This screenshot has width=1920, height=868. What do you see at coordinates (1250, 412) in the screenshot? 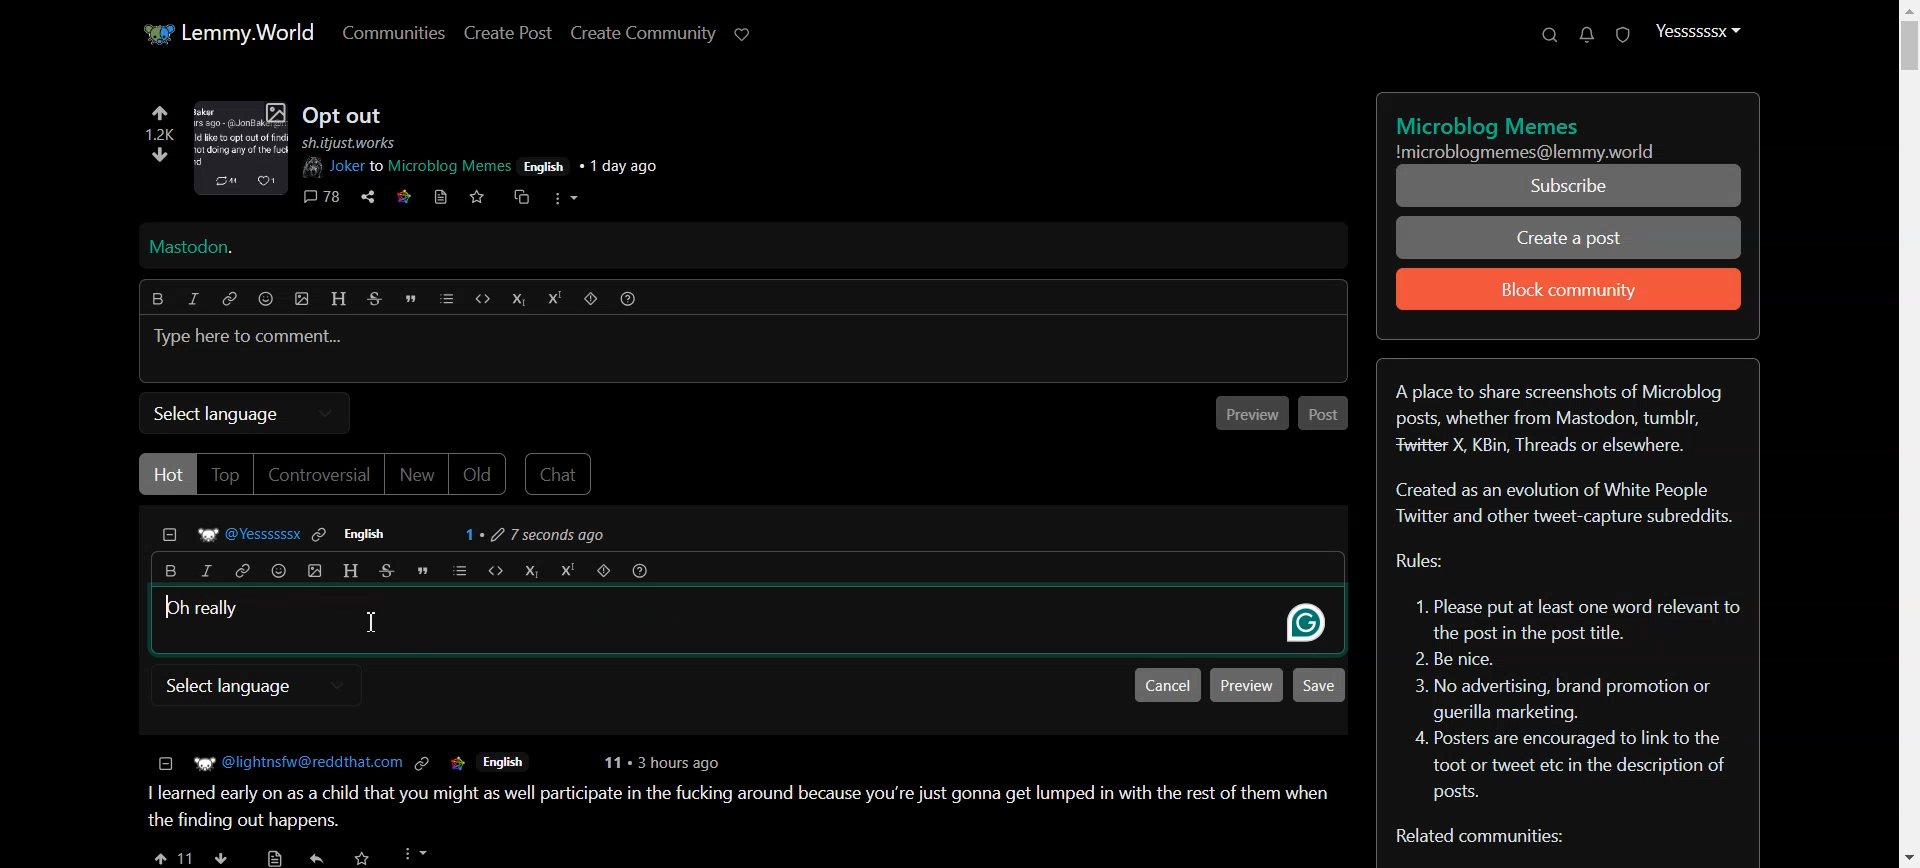
I see `Previous` at bounding box center [1250, 412].